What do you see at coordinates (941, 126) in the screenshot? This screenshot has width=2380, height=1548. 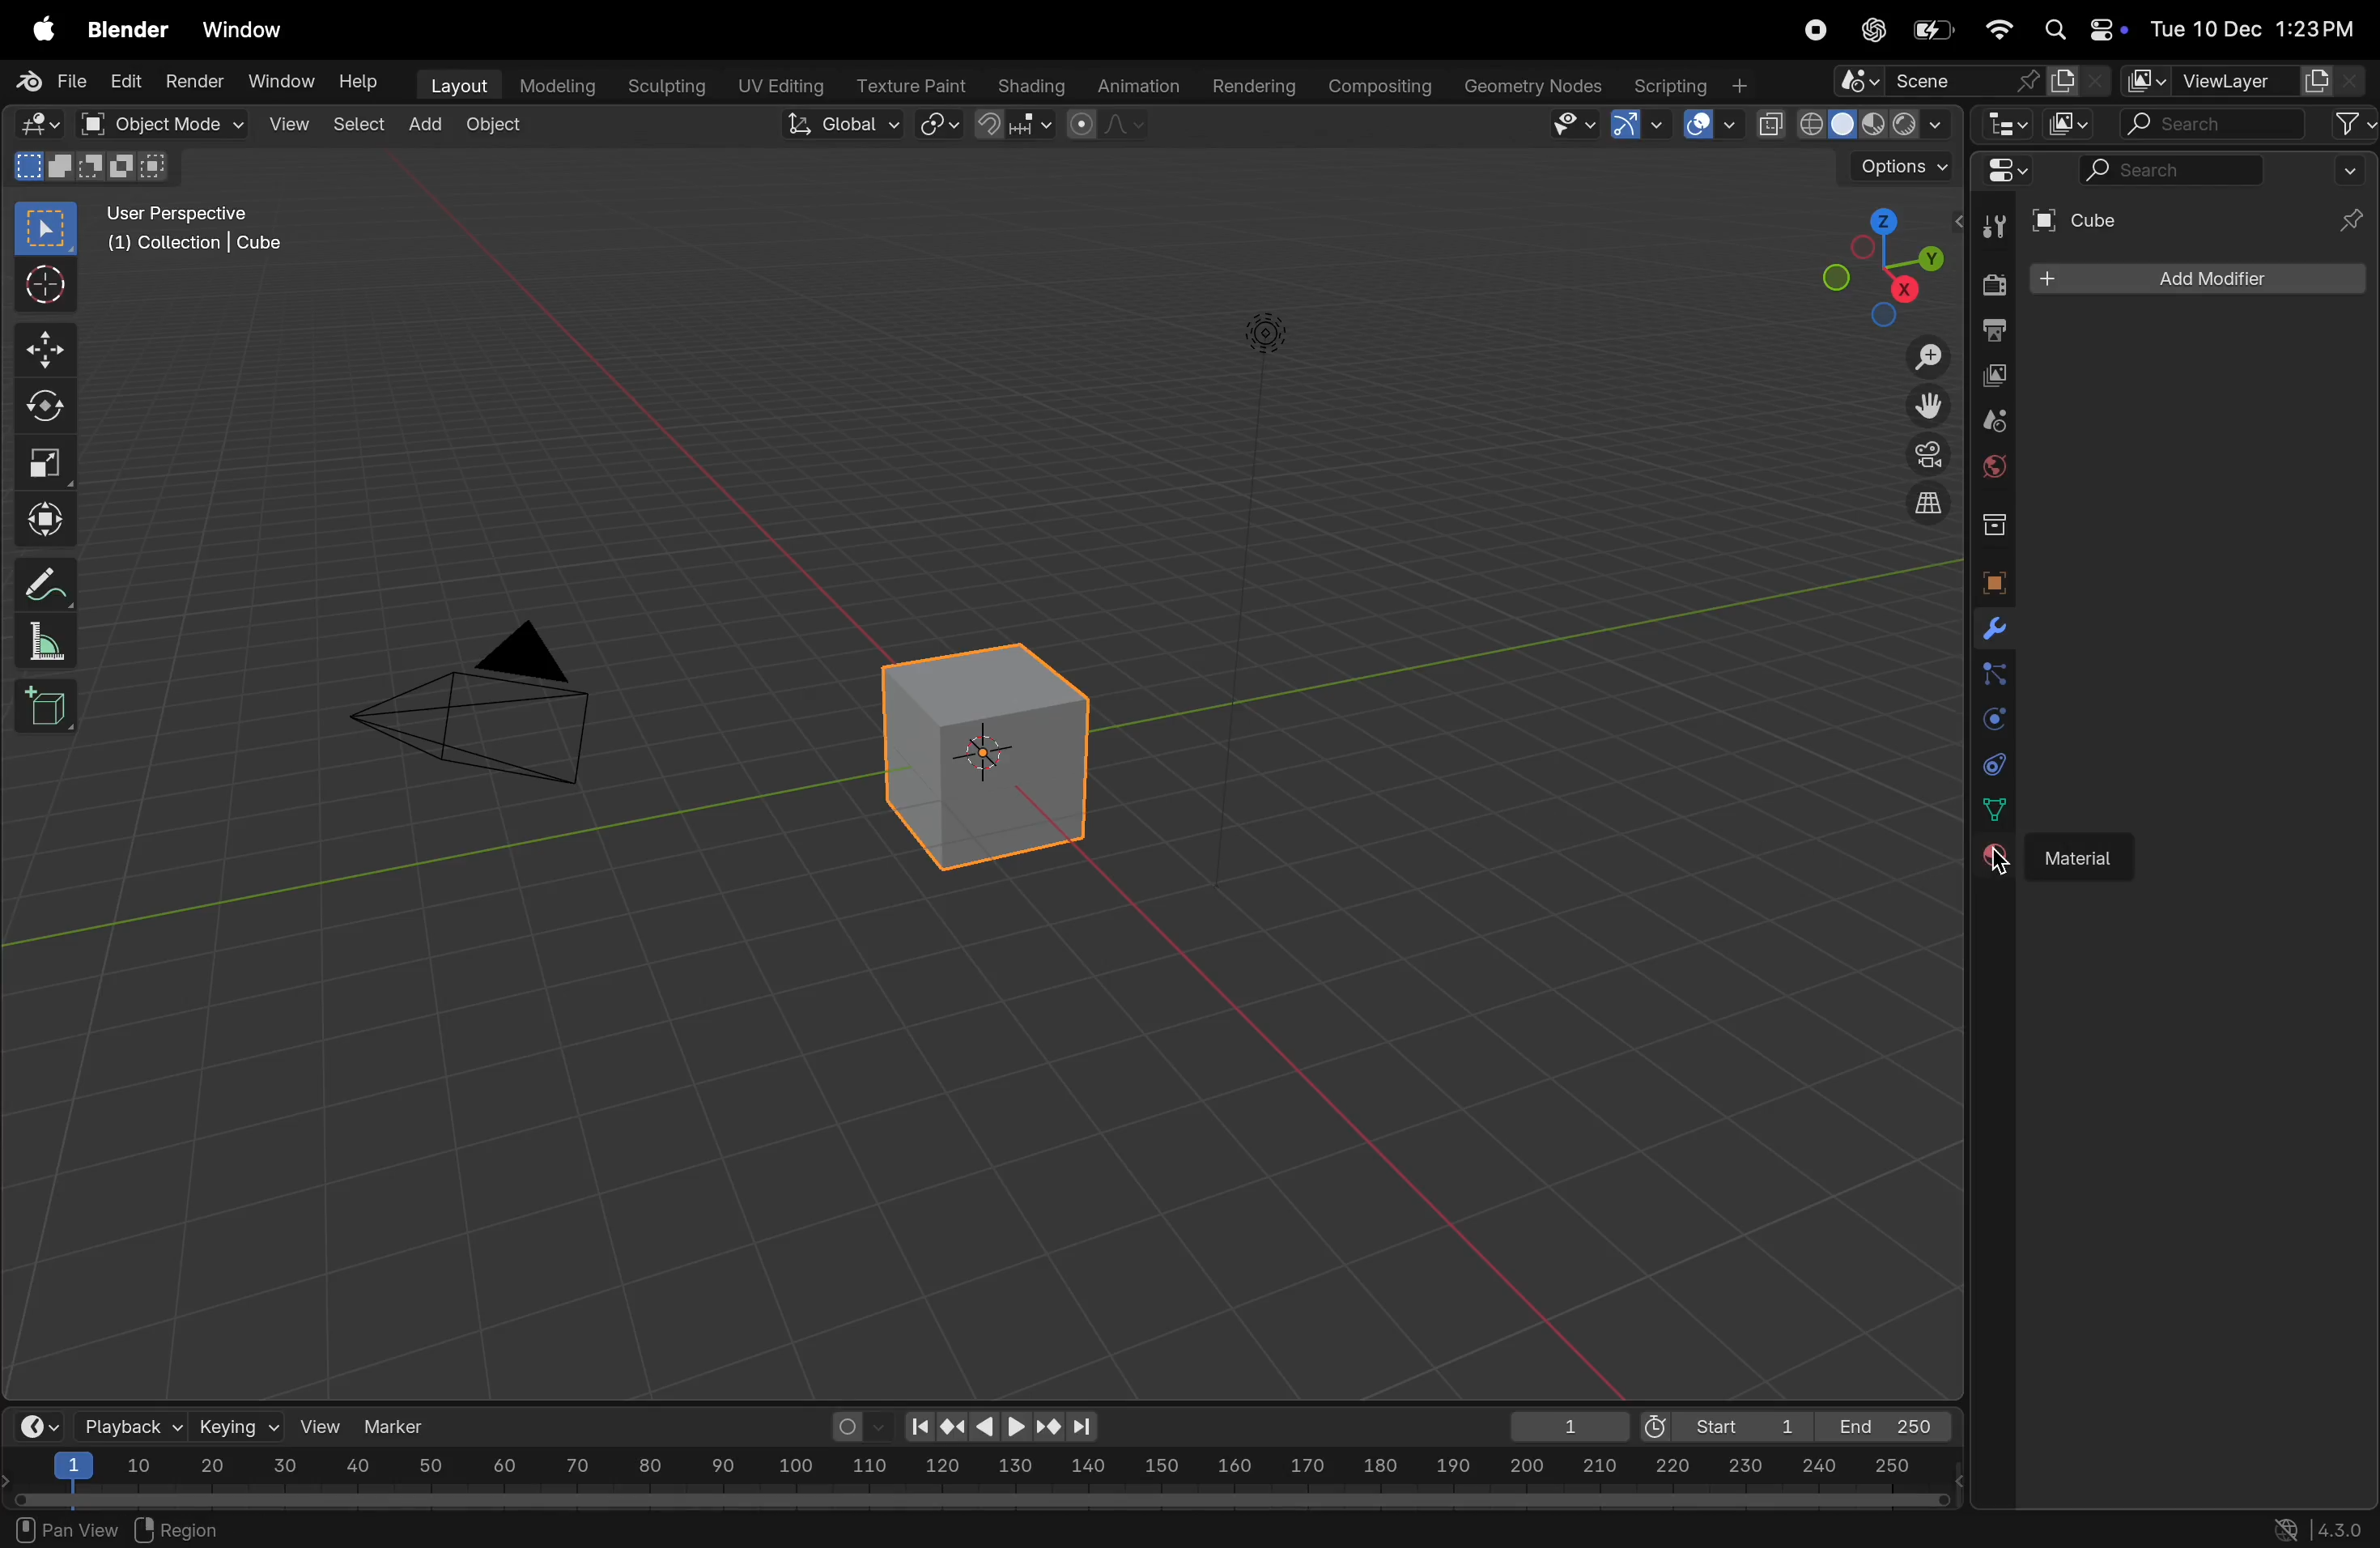 I see `snap` at bounding box center [941, 126].